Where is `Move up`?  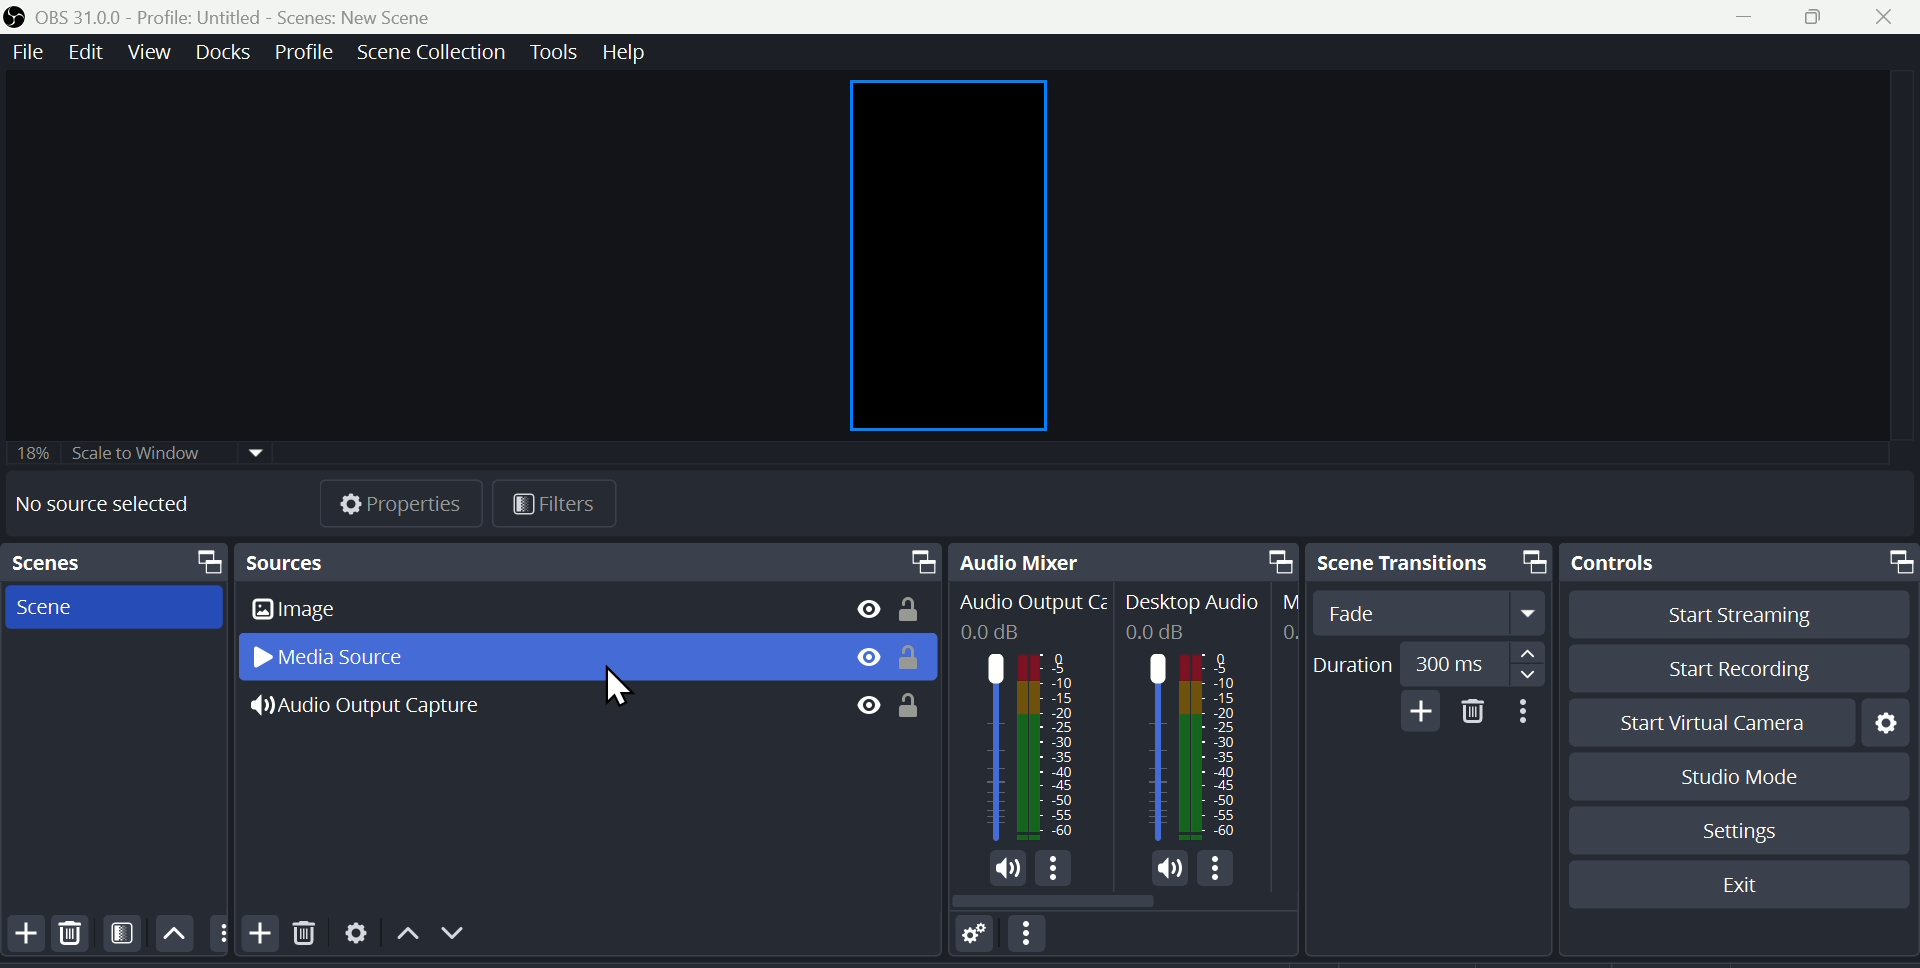
Move up is located at coordinates (174, 935).